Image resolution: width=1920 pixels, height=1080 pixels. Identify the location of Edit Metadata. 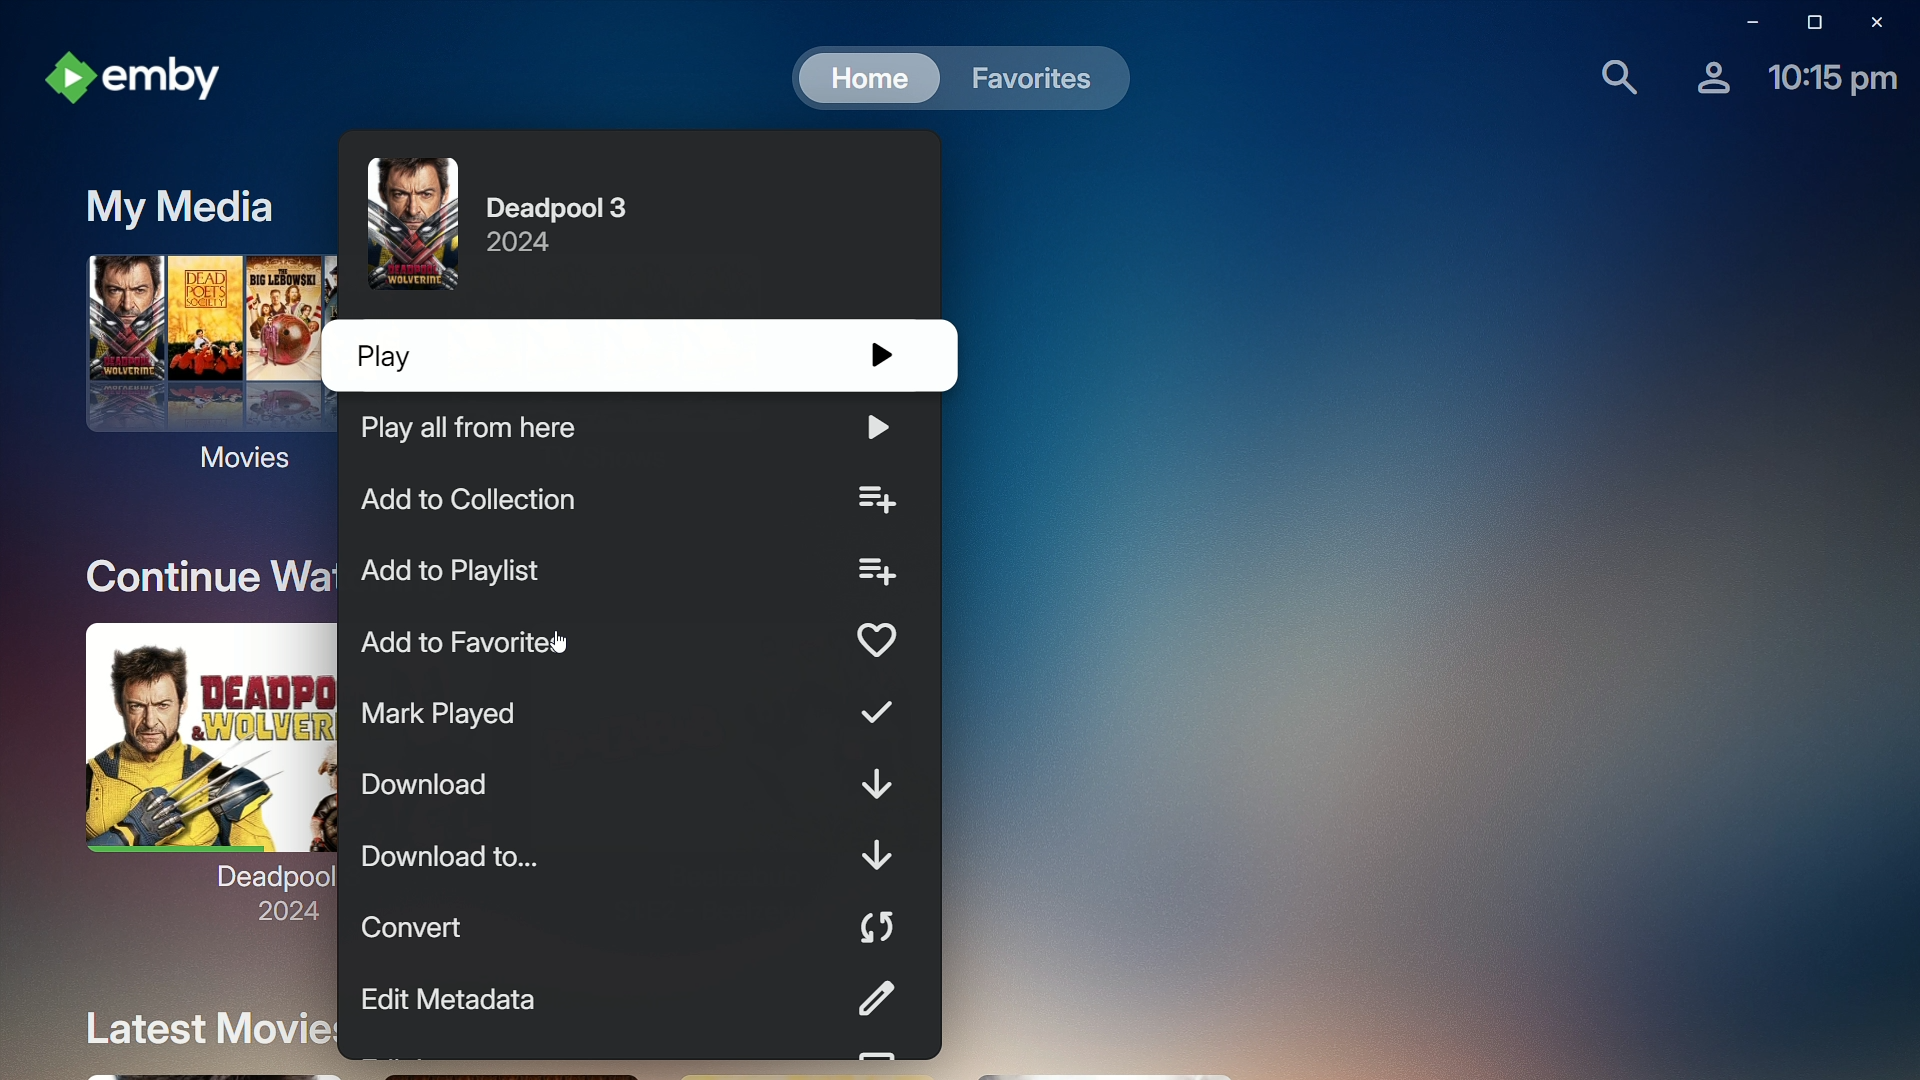
(636, 1004).